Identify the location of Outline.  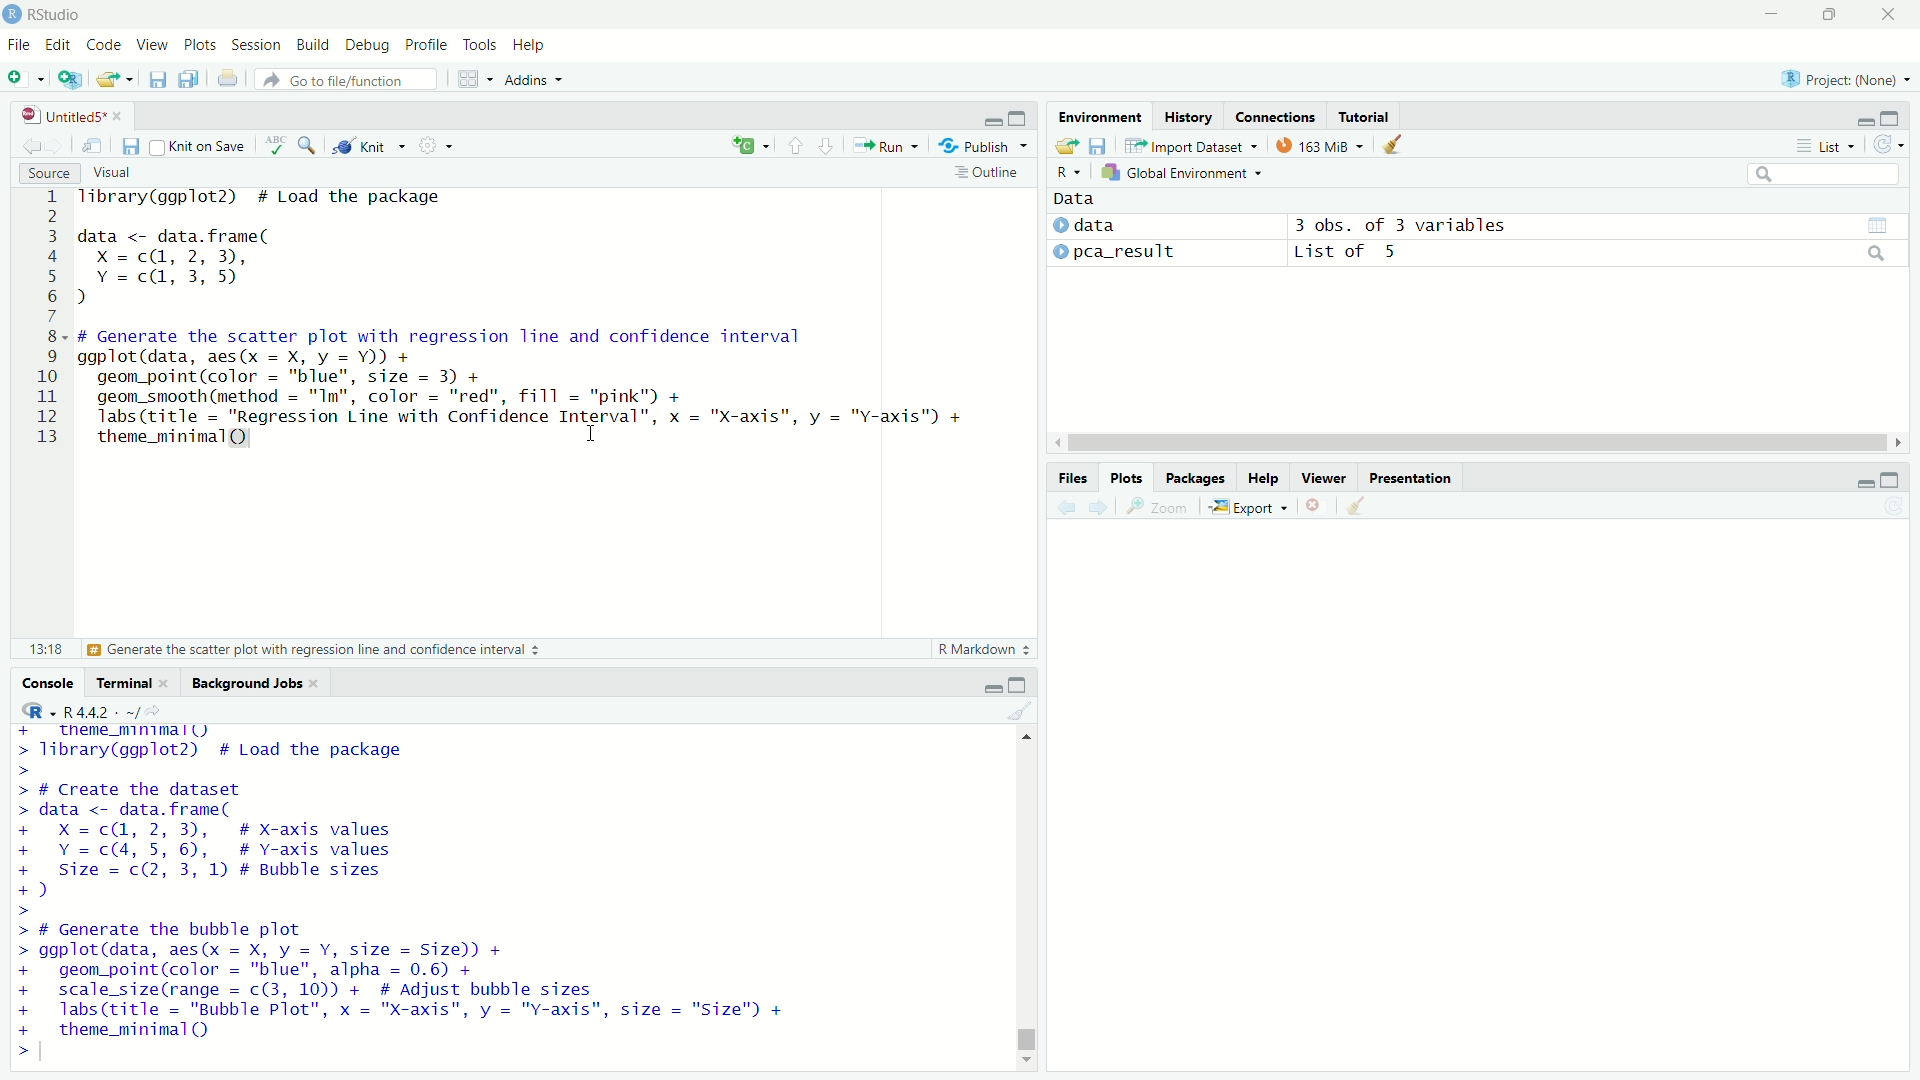
(989, 172).